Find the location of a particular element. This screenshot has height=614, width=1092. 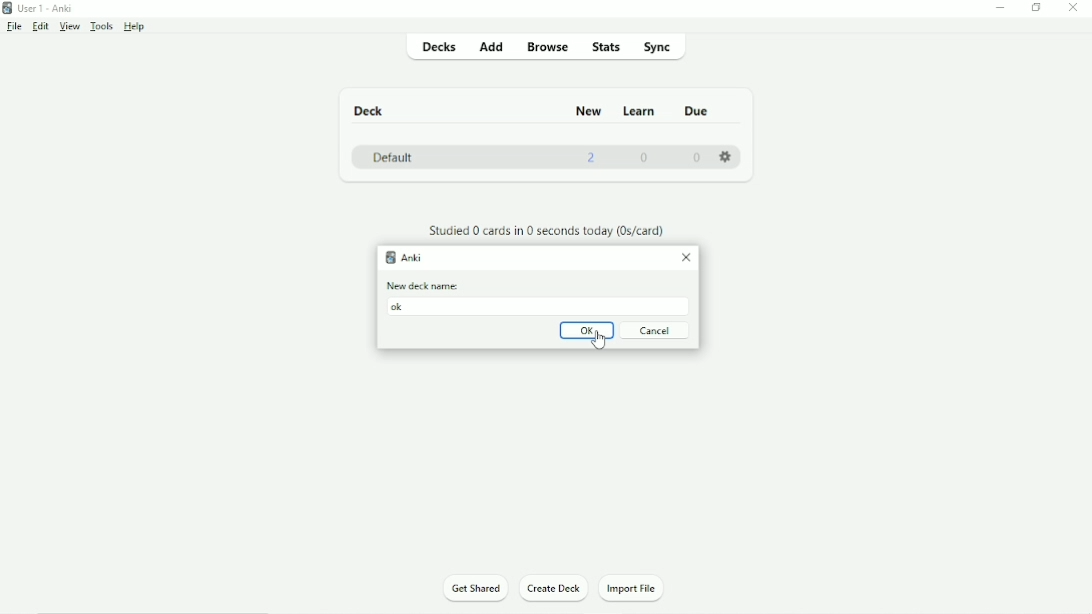

Settings is located at coordinates (726, 154).